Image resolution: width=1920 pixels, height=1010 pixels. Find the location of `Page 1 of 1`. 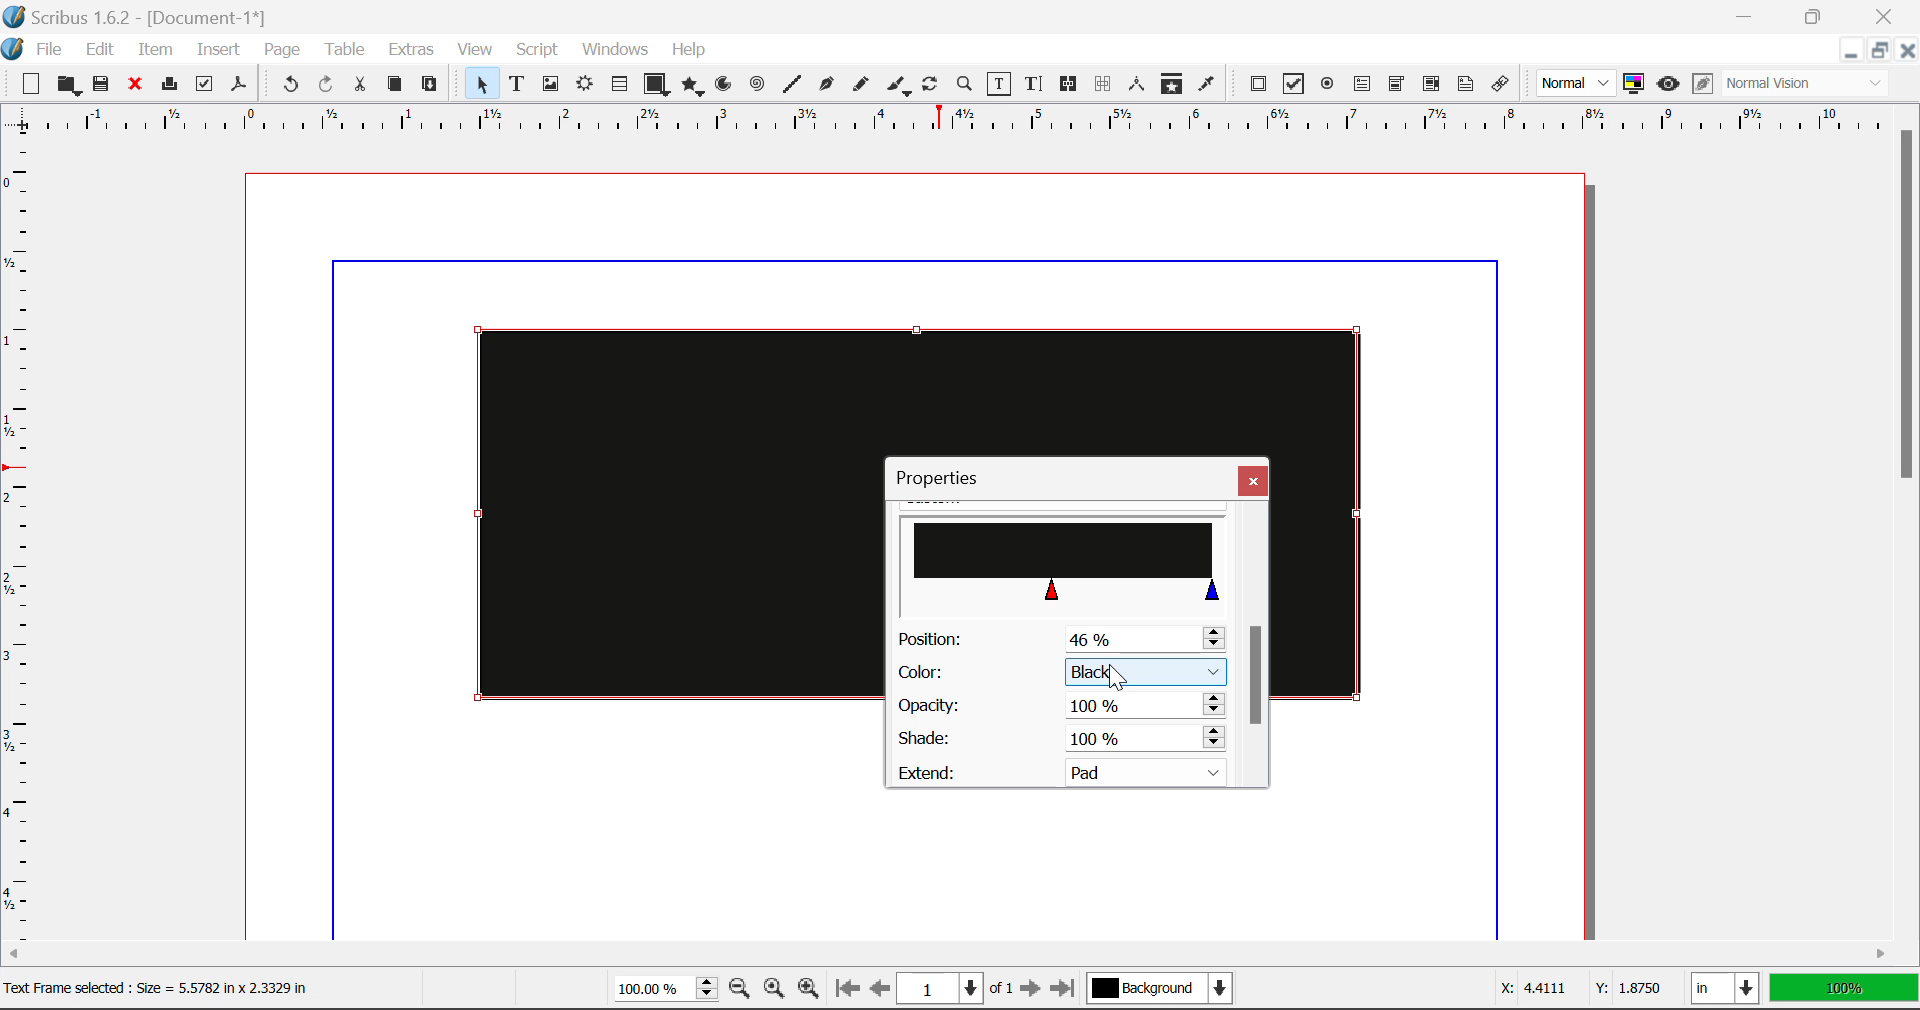

Page 1 of 1 is located at coordinates (955, 991).